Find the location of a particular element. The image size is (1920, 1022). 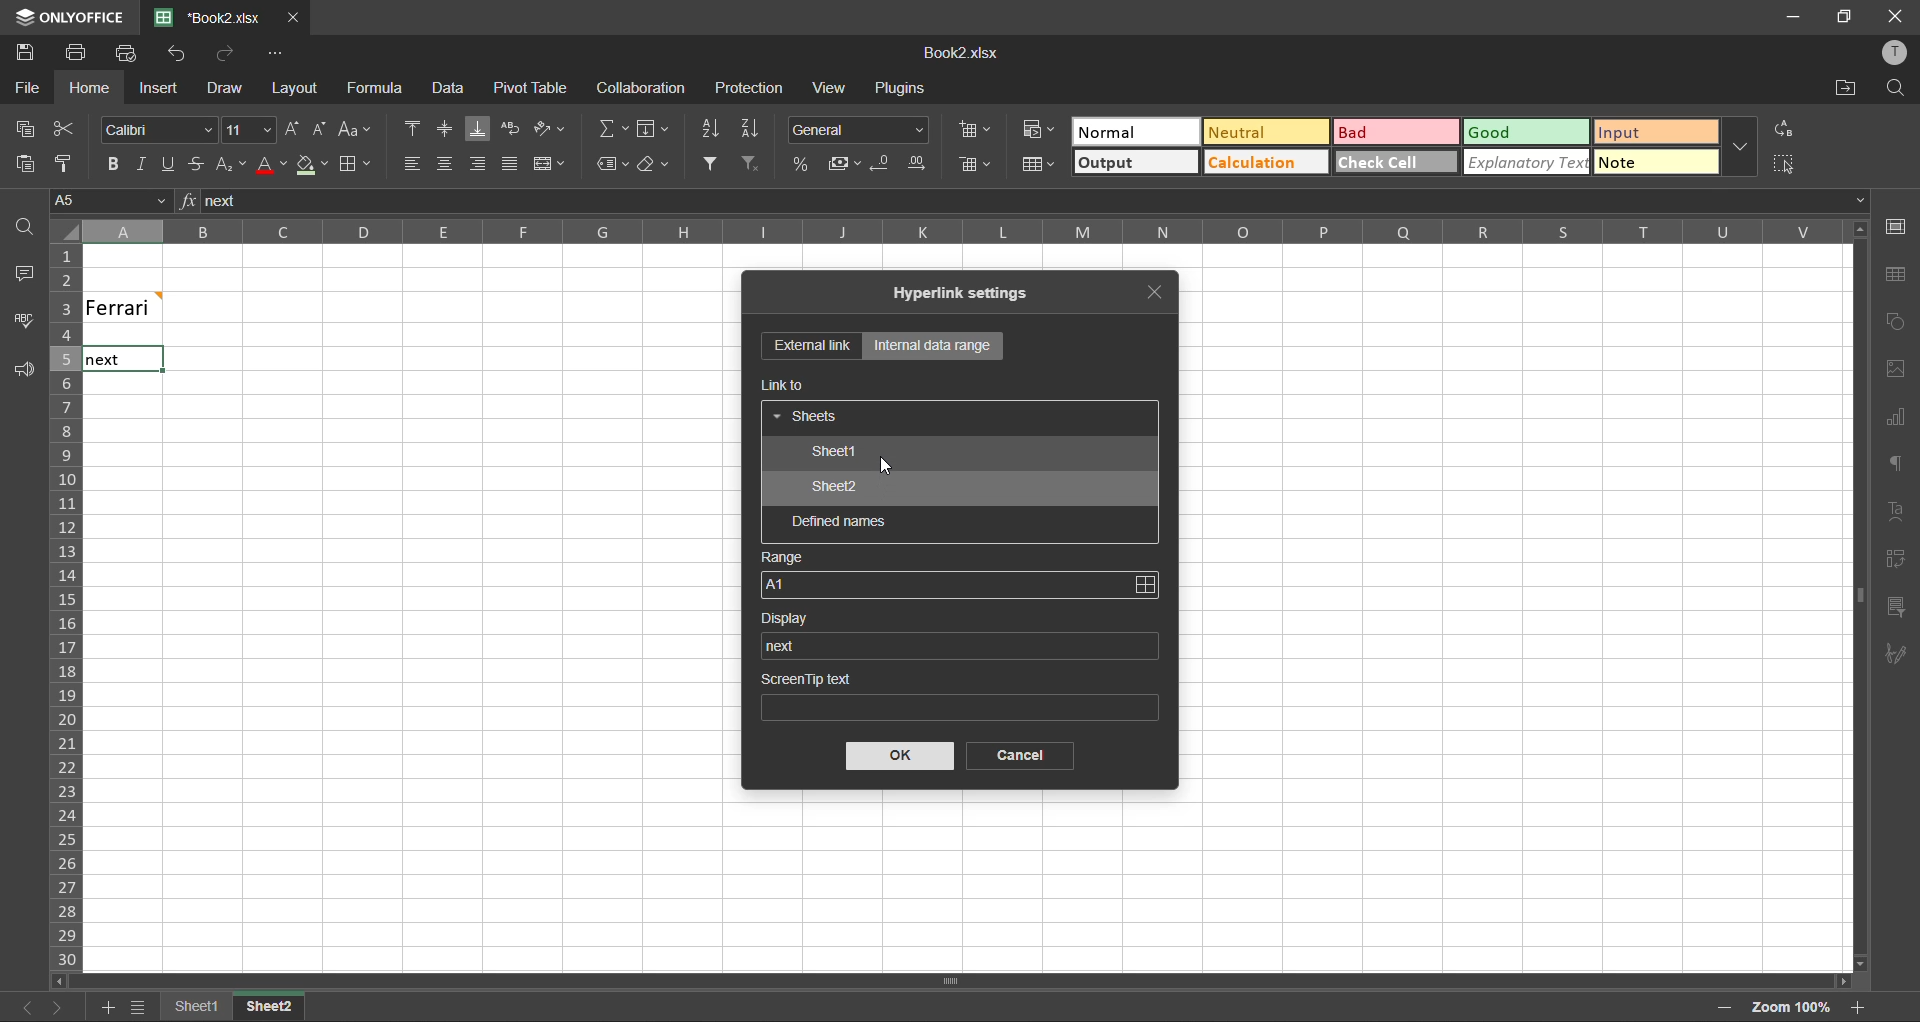

feedback is located at coordinates (27, 375).